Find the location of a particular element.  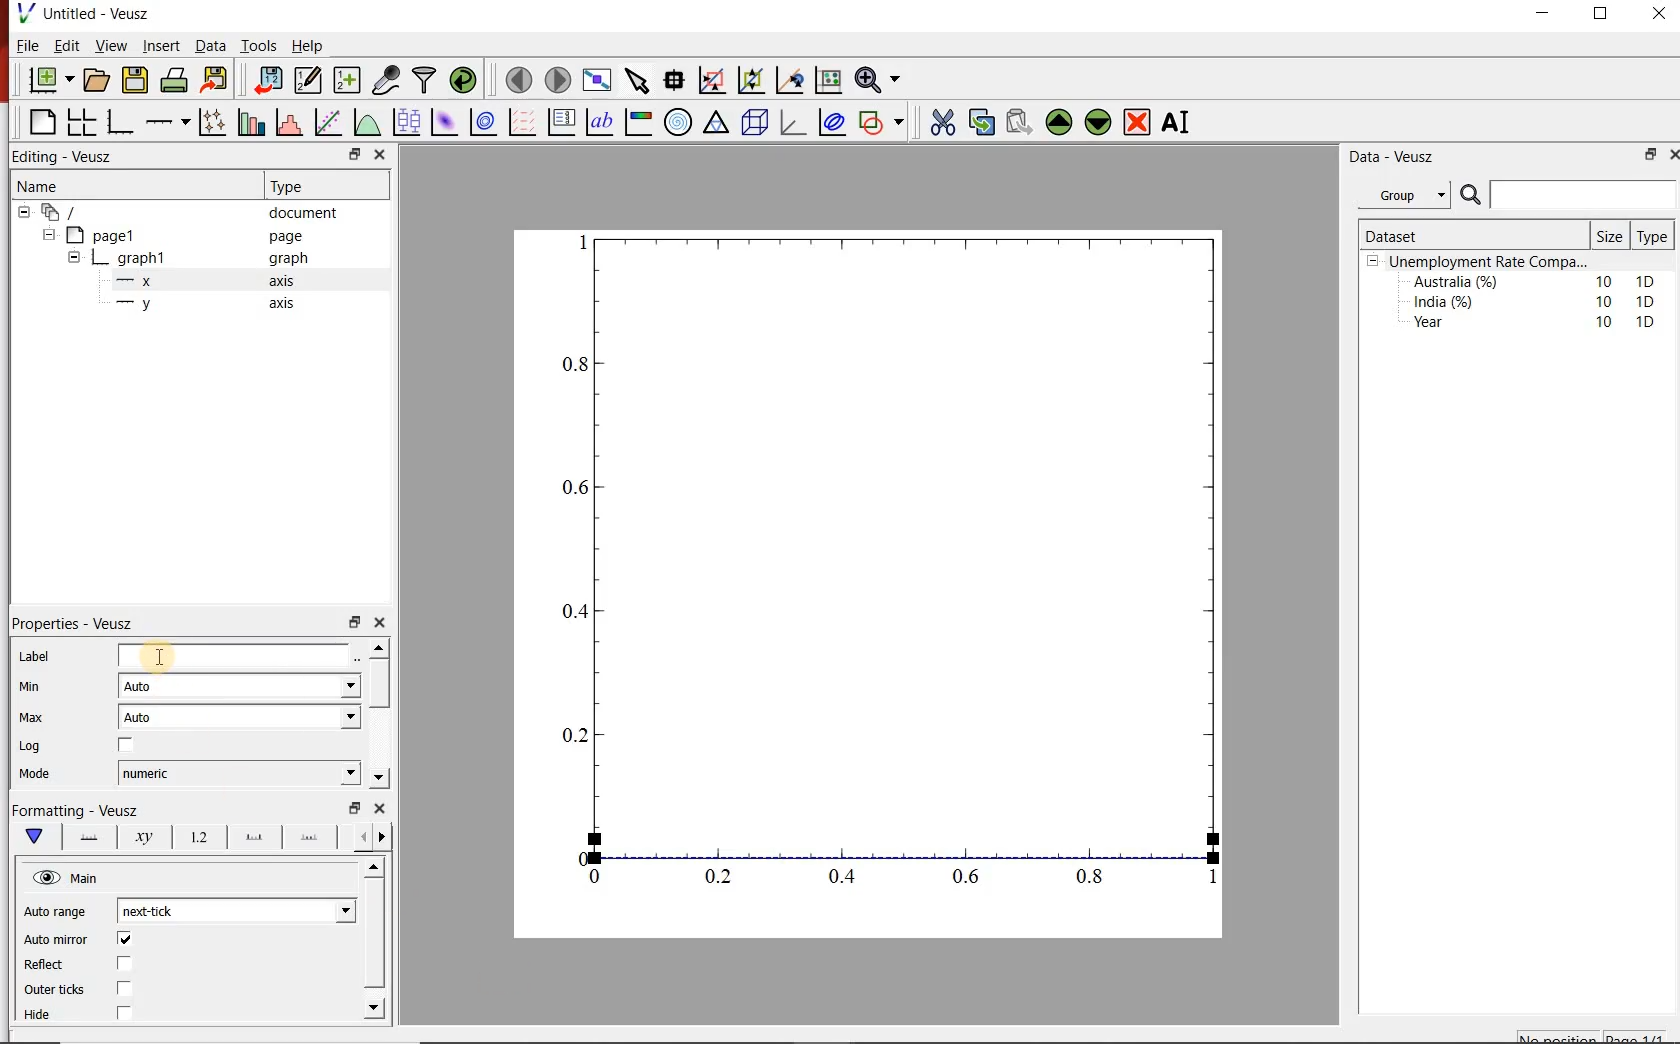

minimise is located at coordinates (355, 806).